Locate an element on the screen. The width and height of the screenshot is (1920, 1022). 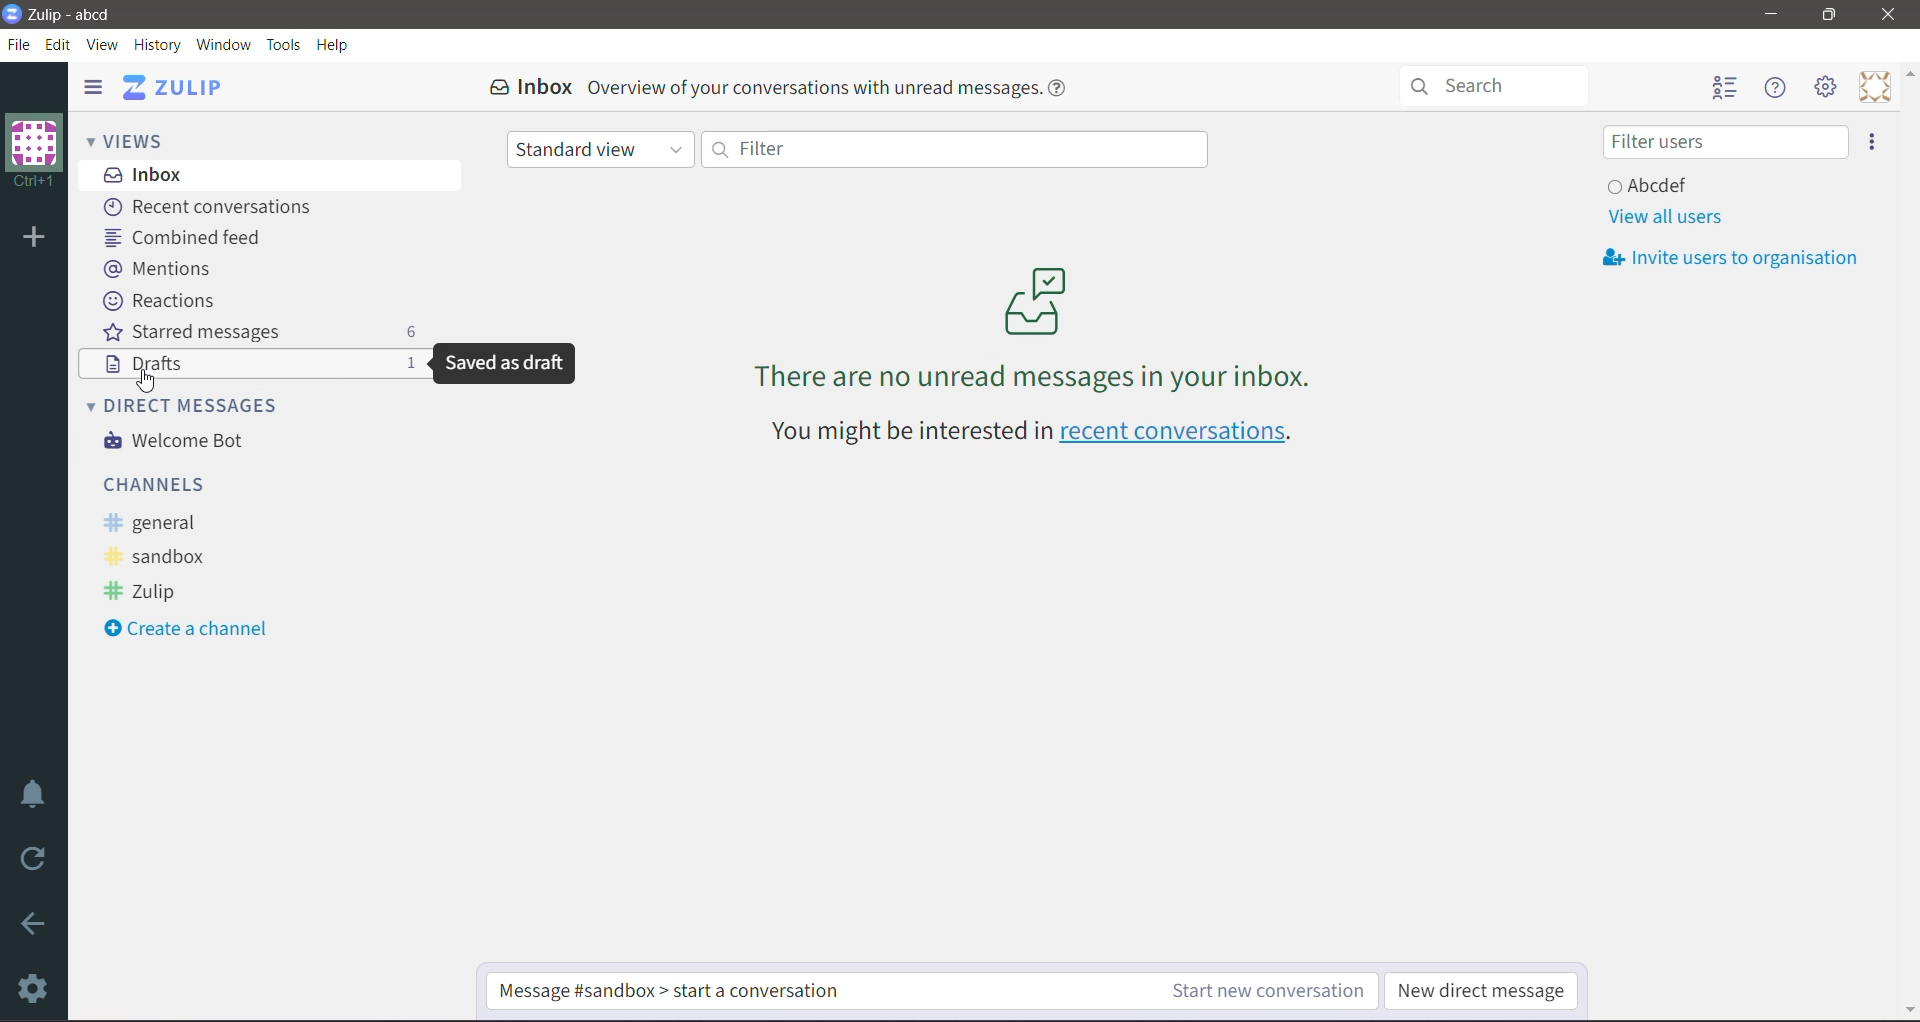
Recent conversations is located at coordinates (214, 208).